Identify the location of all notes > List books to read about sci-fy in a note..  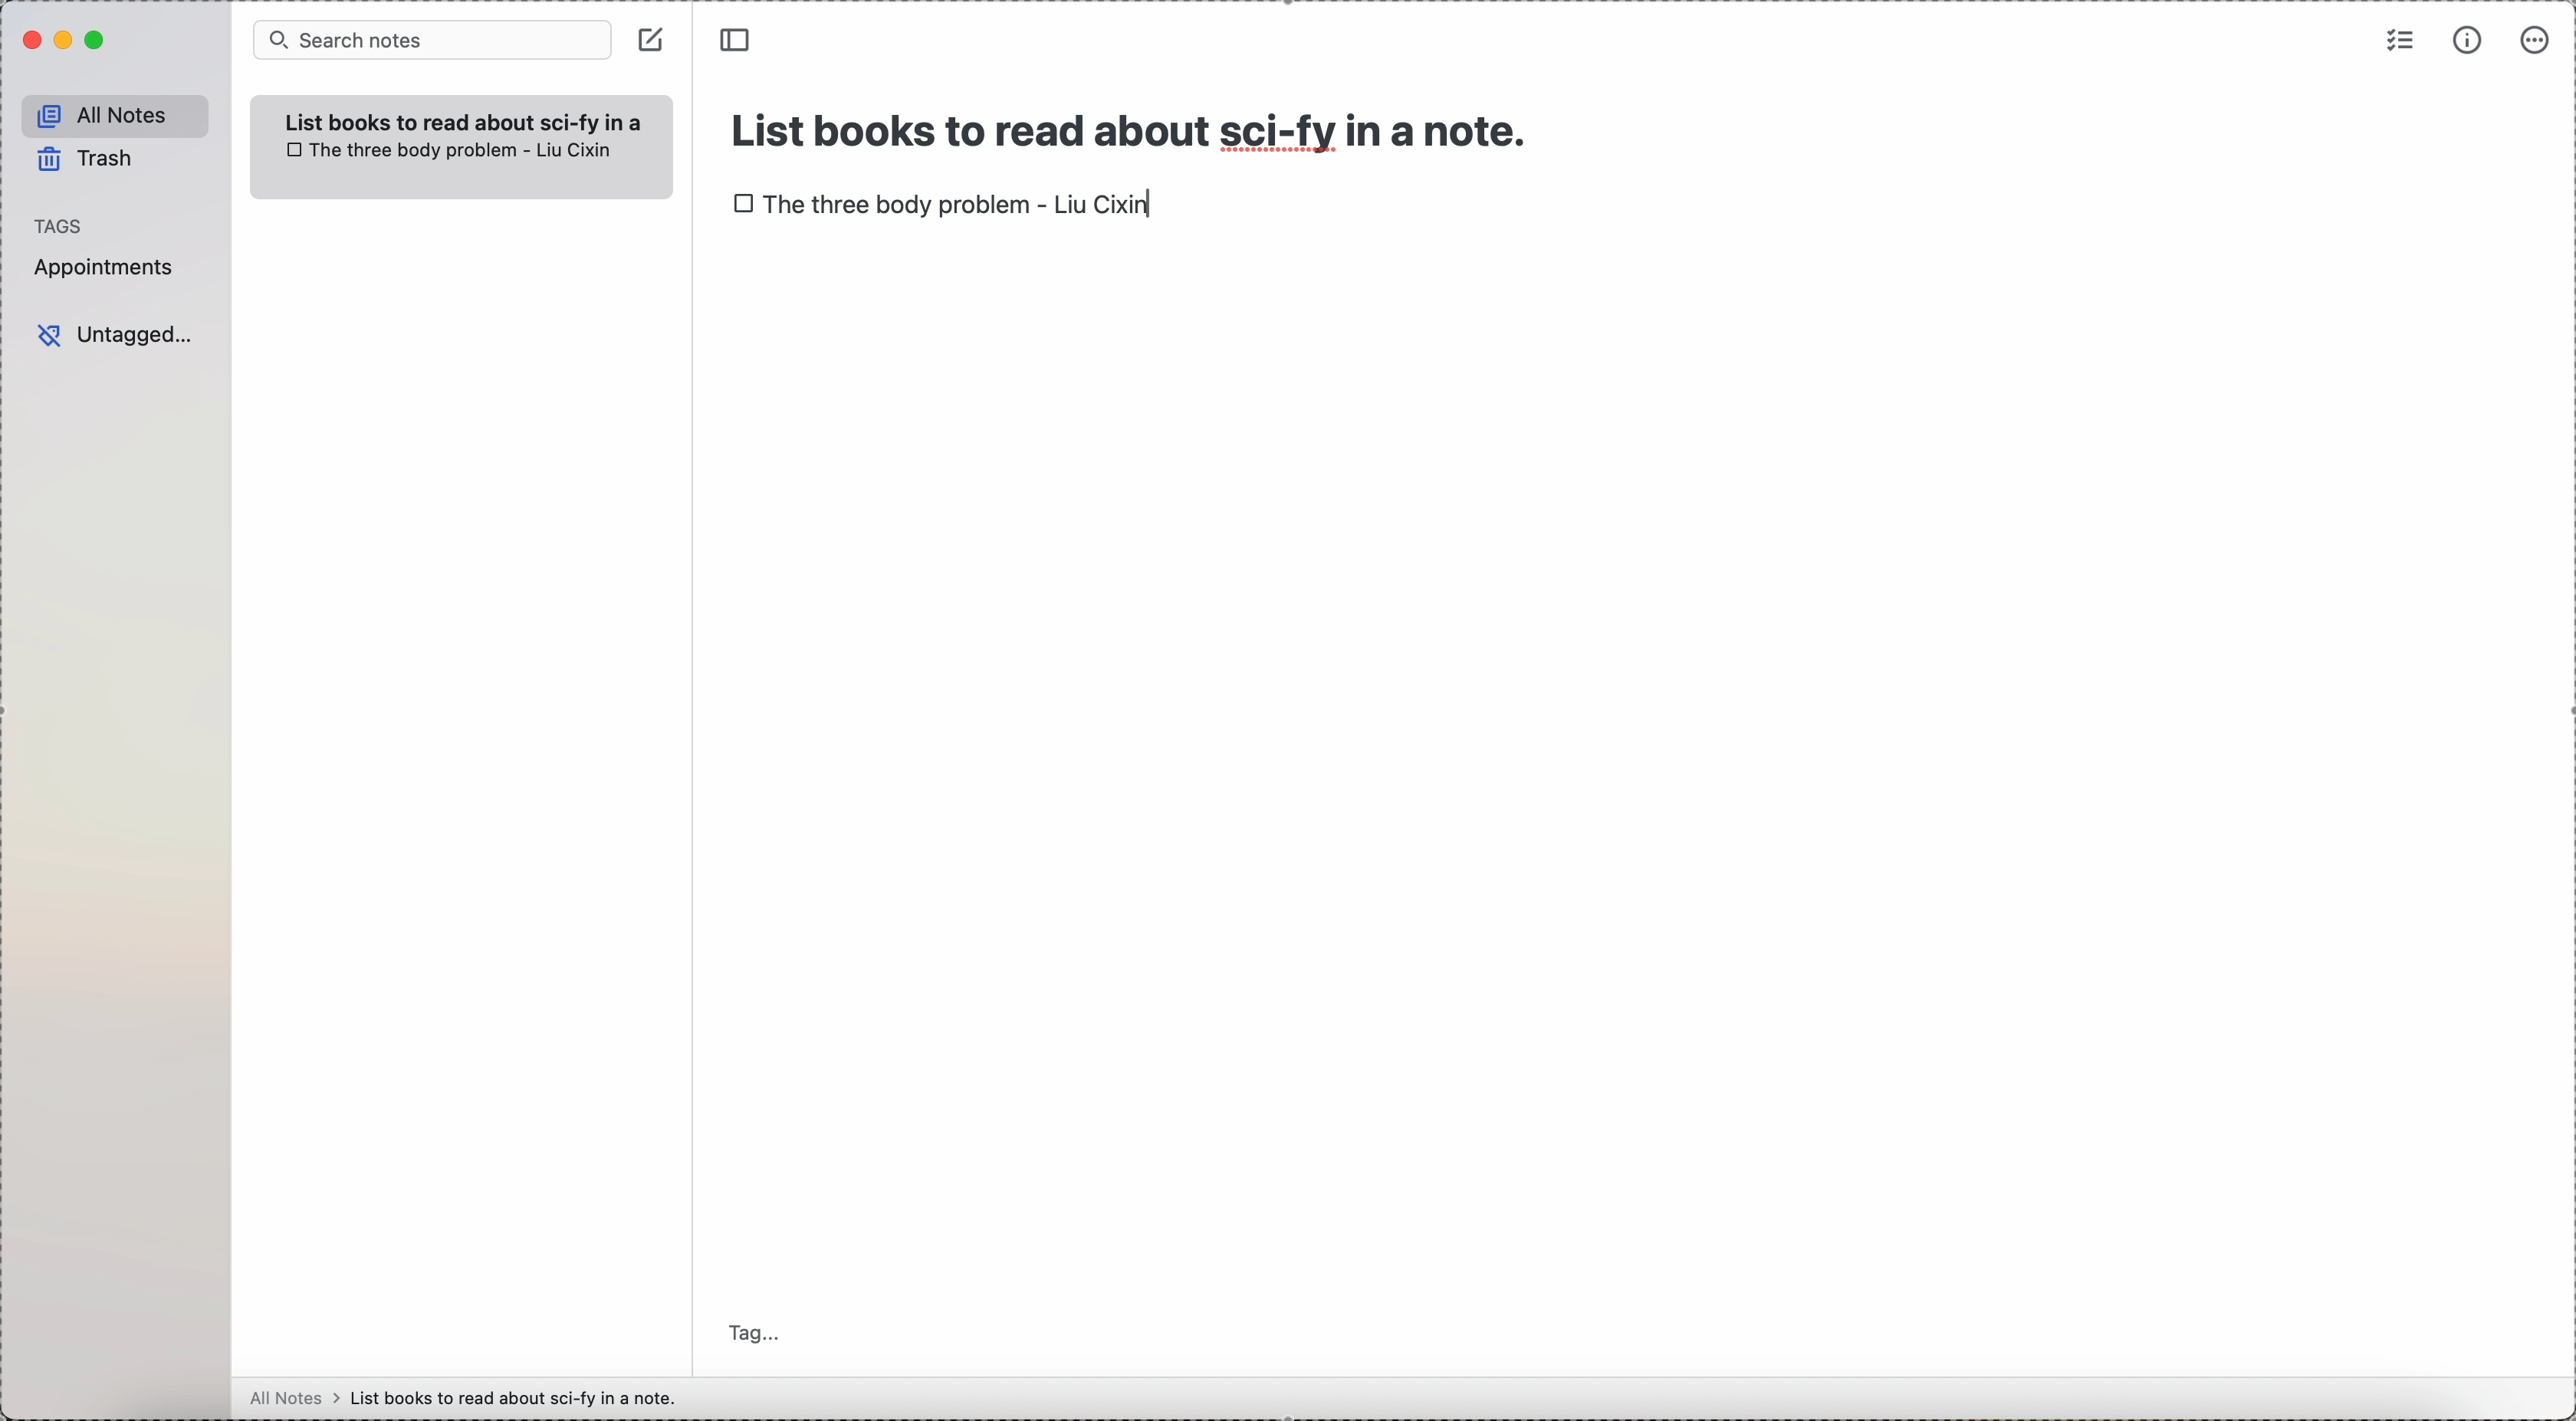
(469, 1397).